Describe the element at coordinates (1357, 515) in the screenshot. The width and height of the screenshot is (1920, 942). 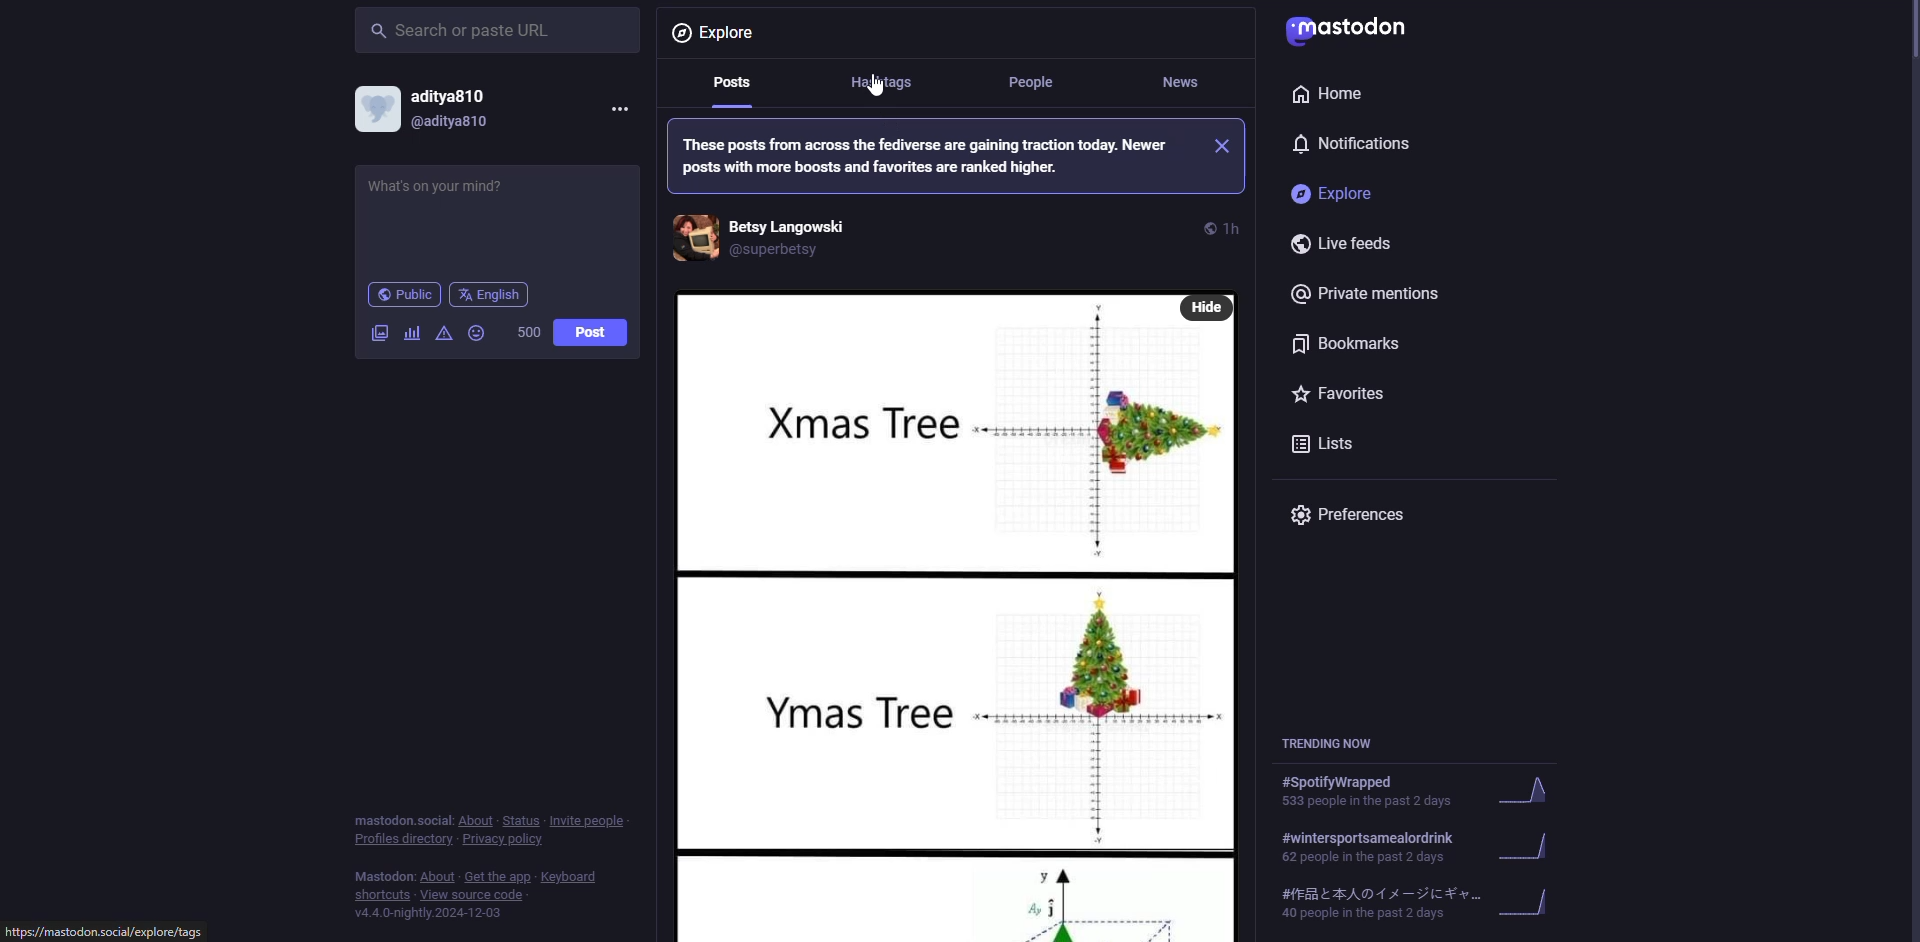
I see `preferences` at that location.